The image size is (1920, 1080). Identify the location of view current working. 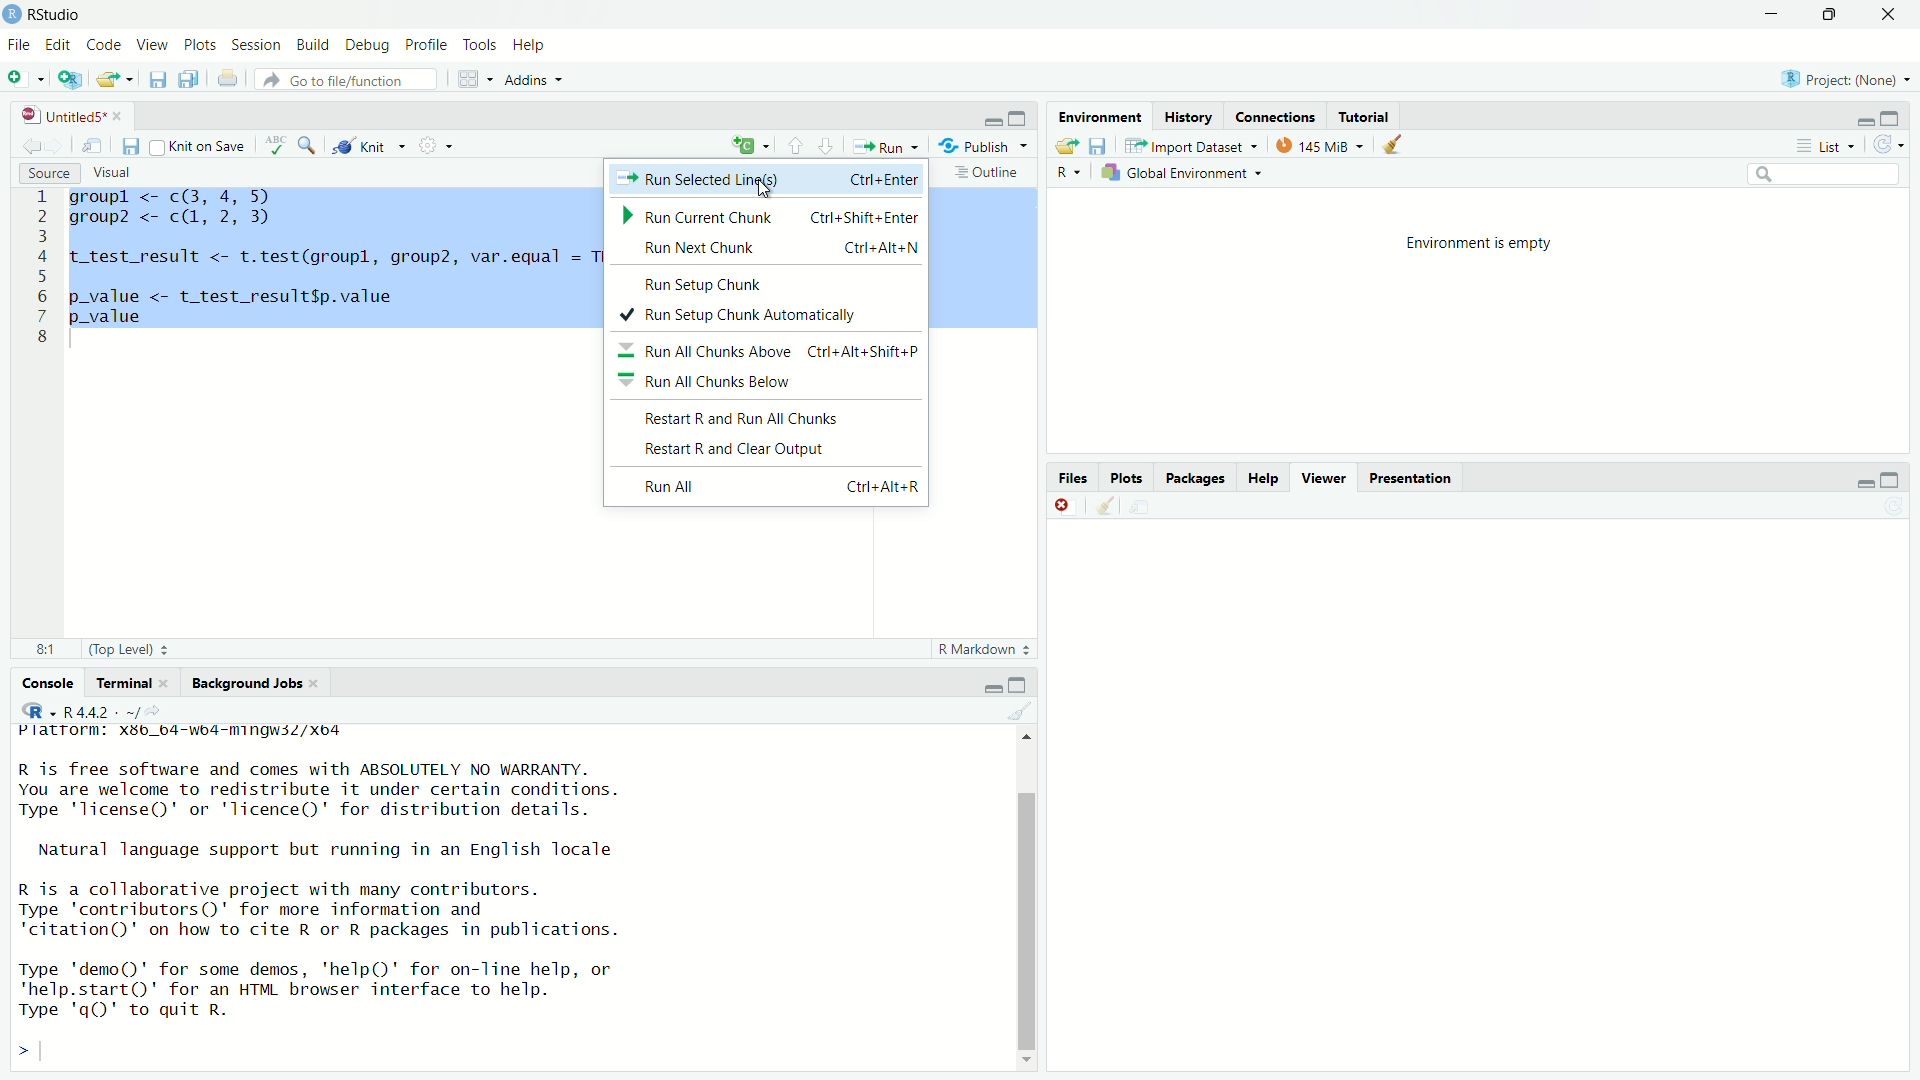
(158, 711).